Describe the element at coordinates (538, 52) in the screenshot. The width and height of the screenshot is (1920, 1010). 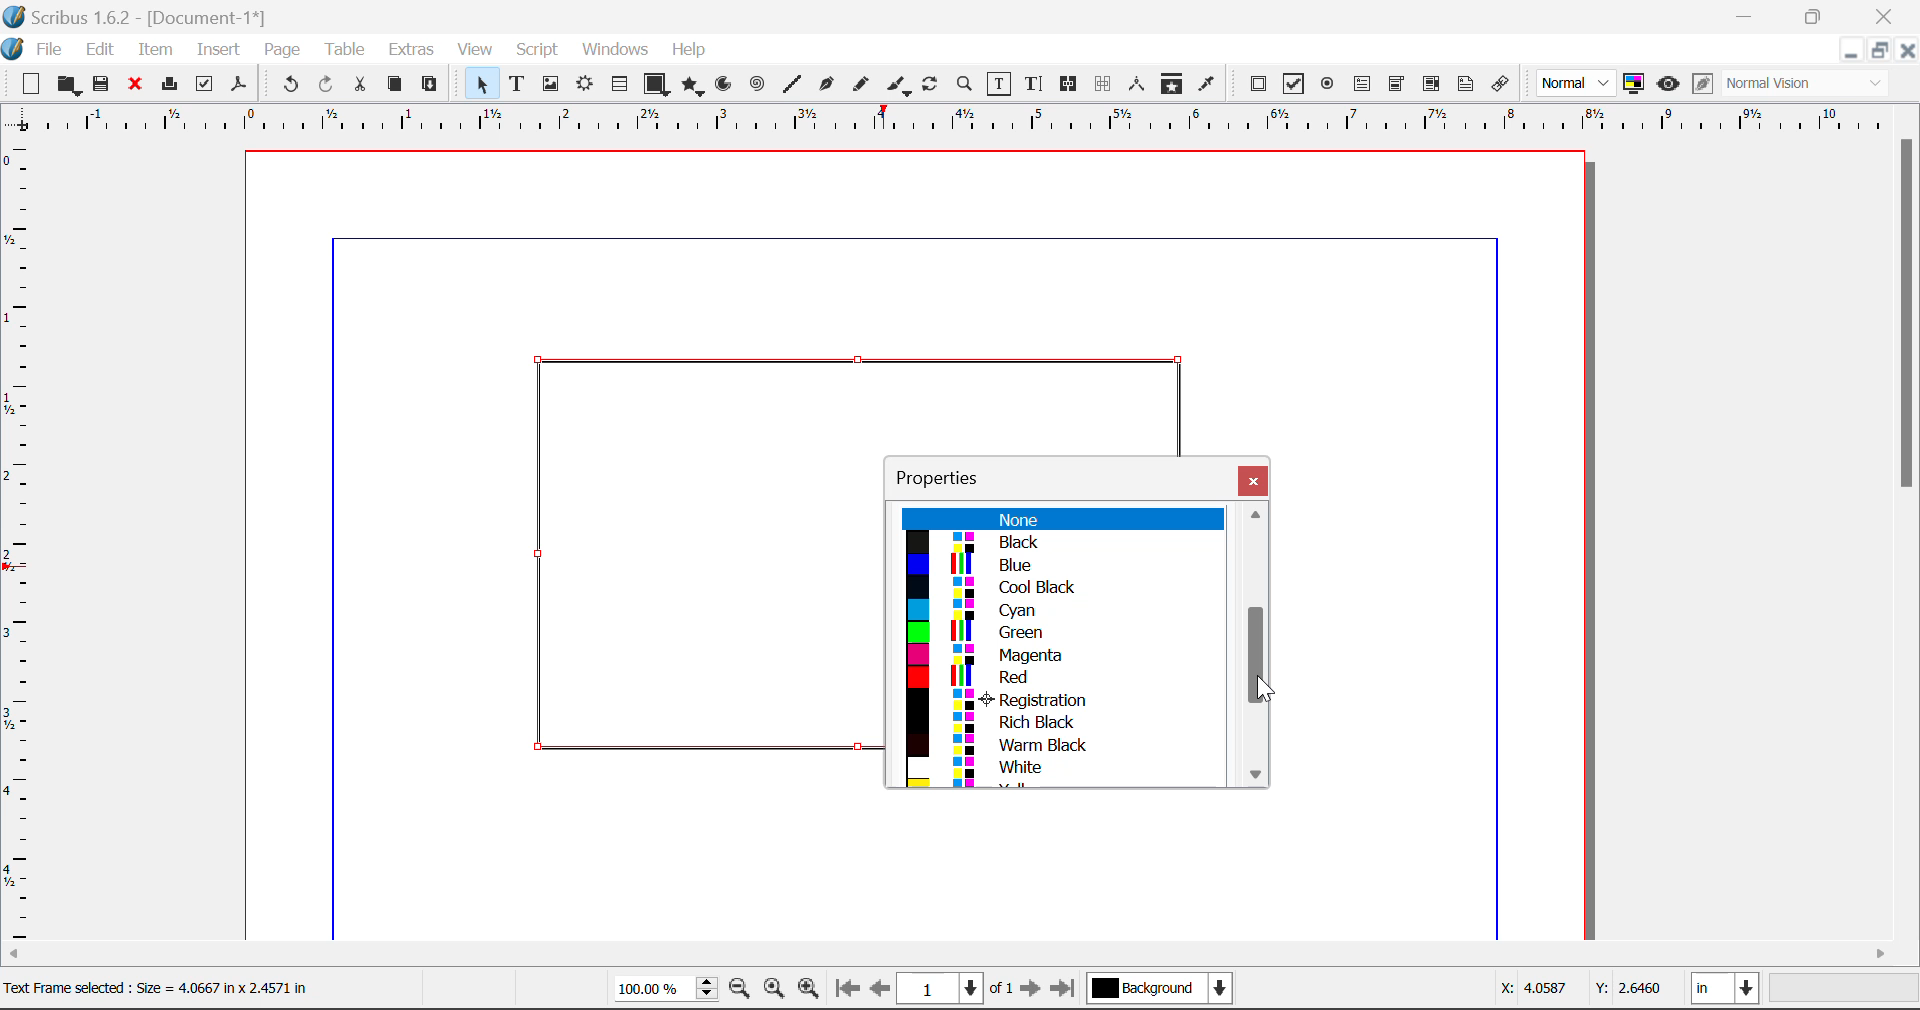
I see `Script` at that location.